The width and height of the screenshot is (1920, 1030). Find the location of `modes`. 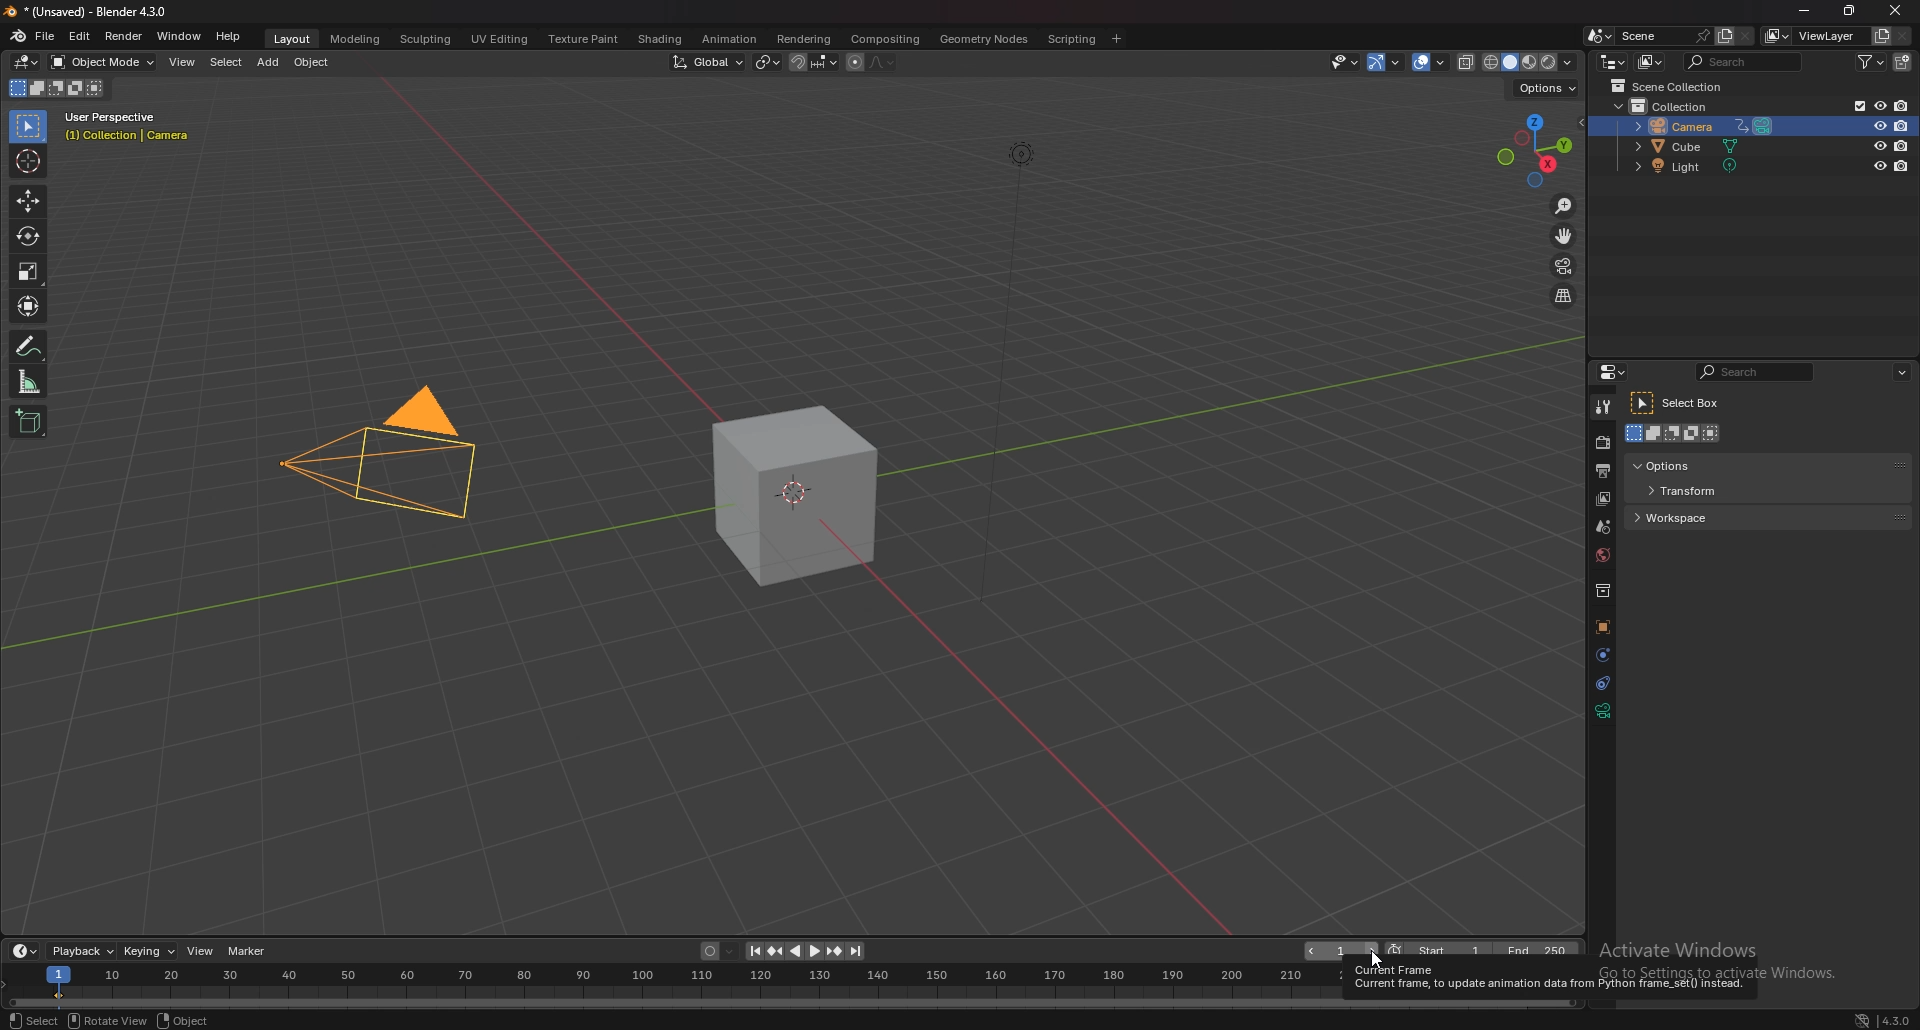

modes is located at coordinates (1676, 433).